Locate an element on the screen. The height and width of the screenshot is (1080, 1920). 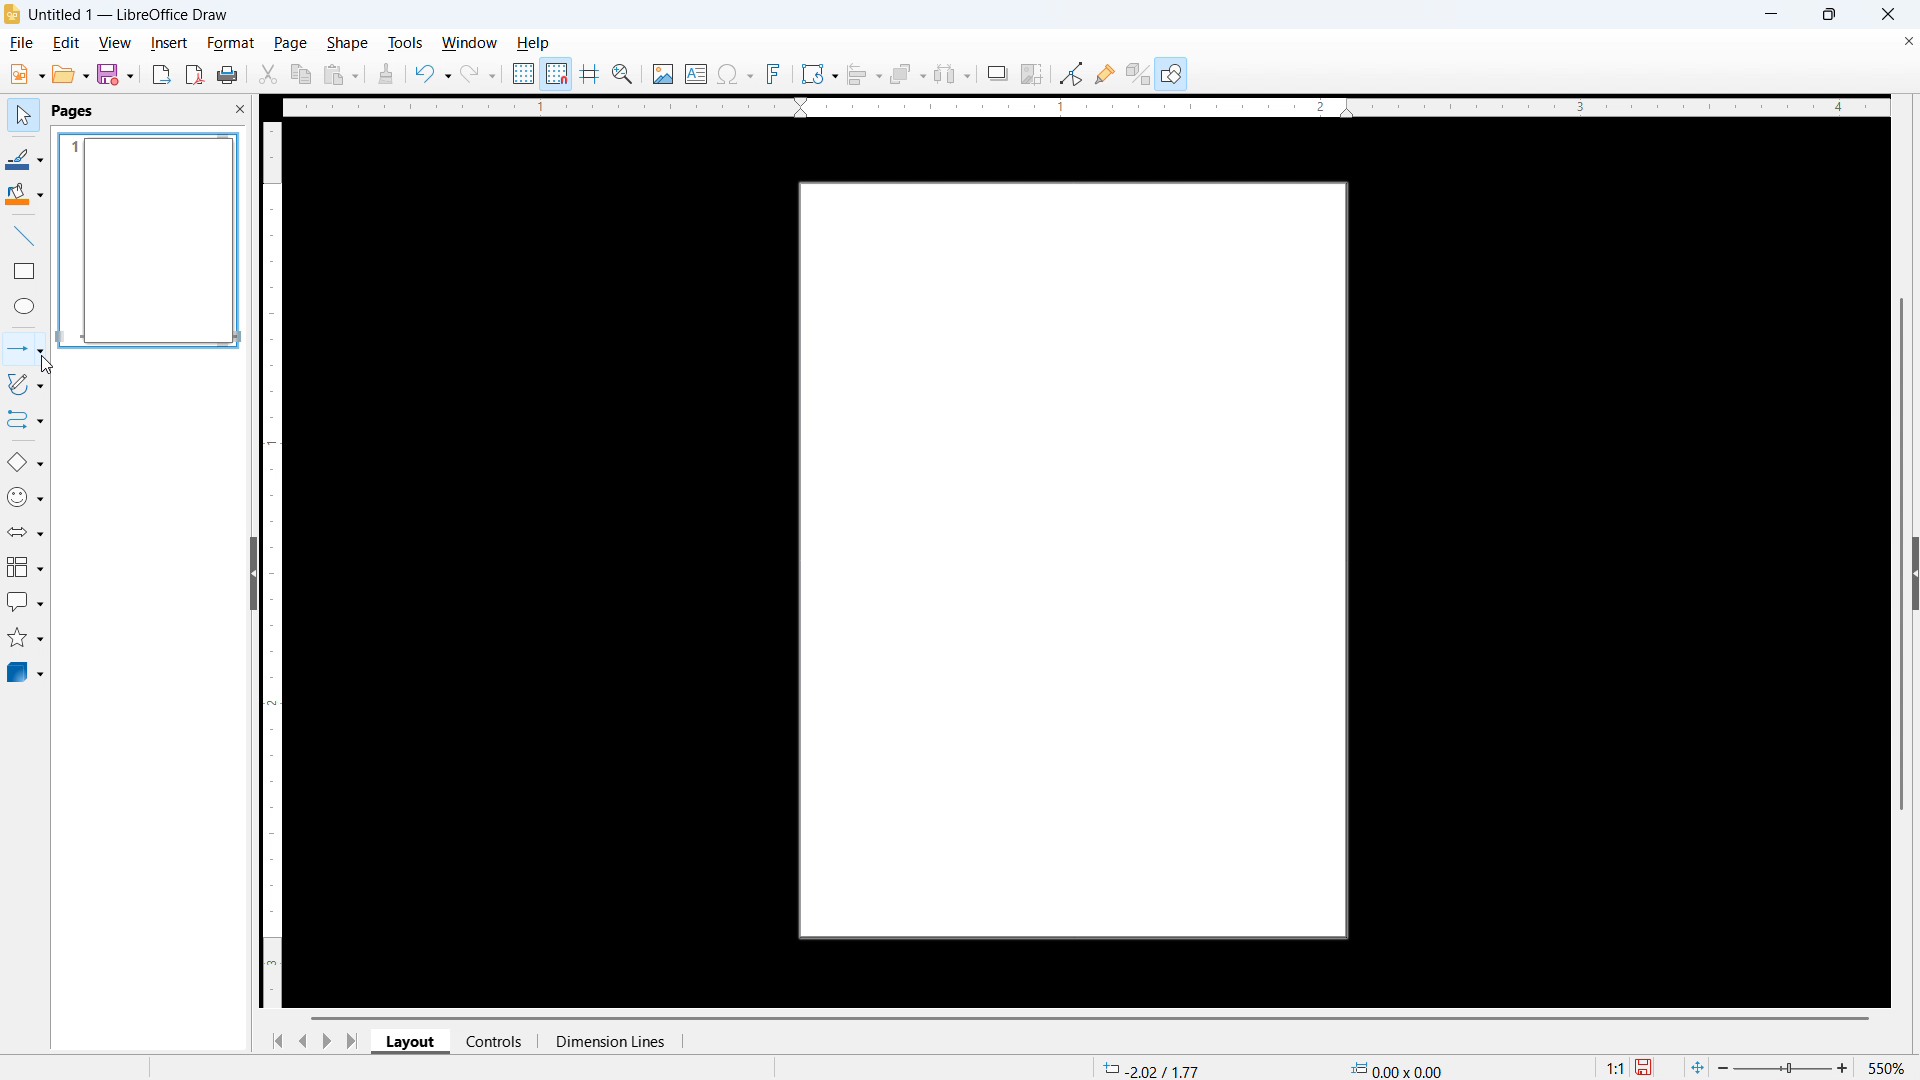
Basic shapes  is located at coordinates (25, 462).